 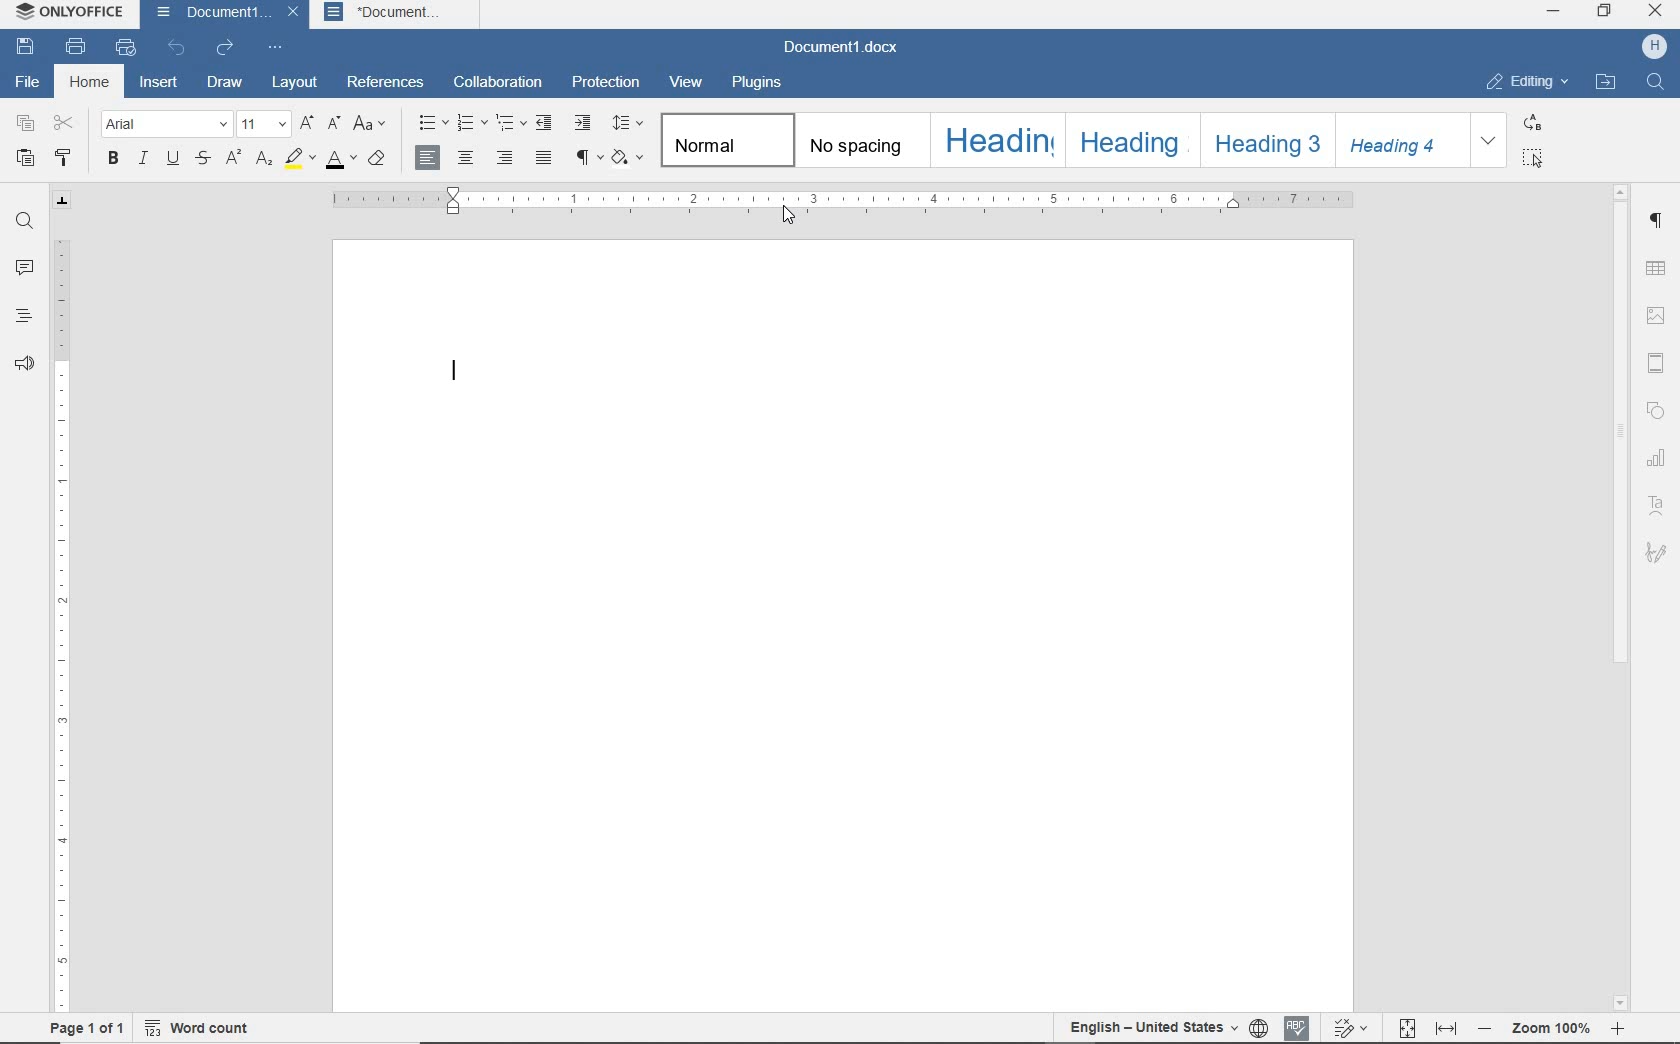 What do you see at coordinates (1657, 507) in the screenshot?
I see `TEXT ART` at bounding box center [1657, 507].